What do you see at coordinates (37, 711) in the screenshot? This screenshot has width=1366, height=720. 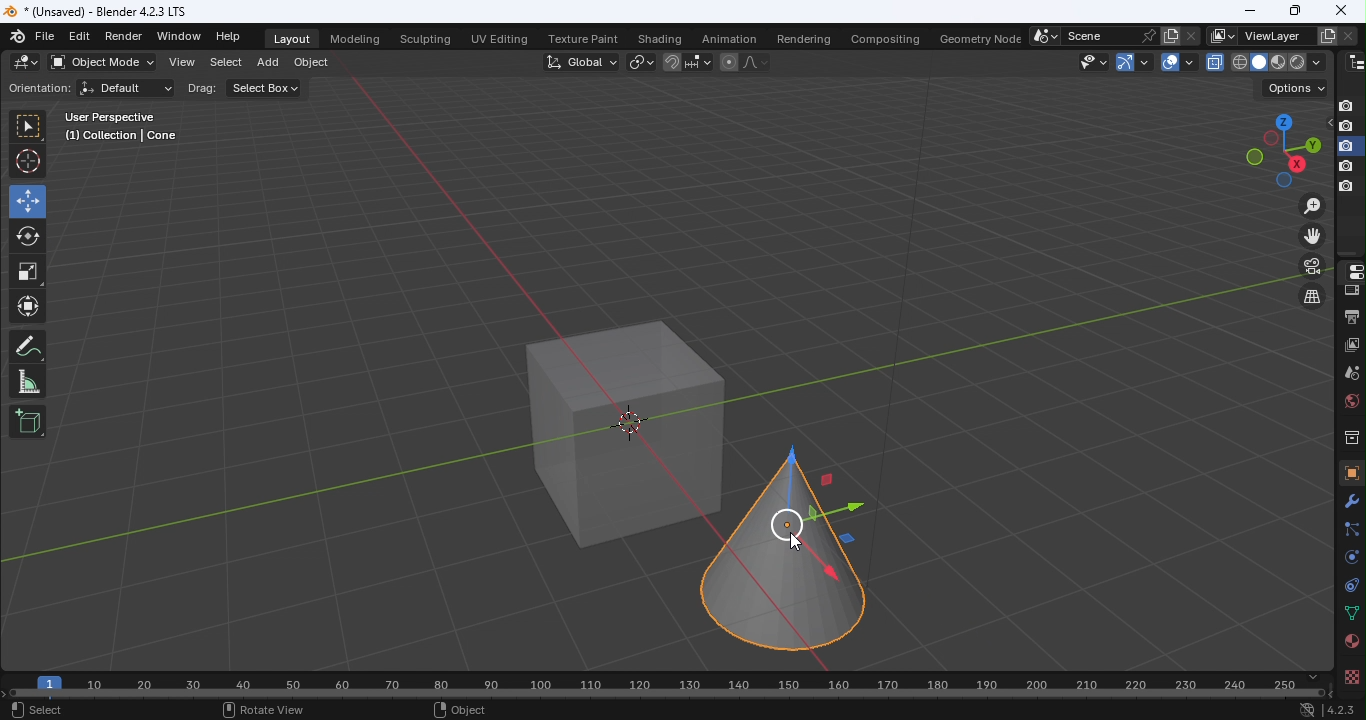 I see `Select` at bounding box center [37, 711].